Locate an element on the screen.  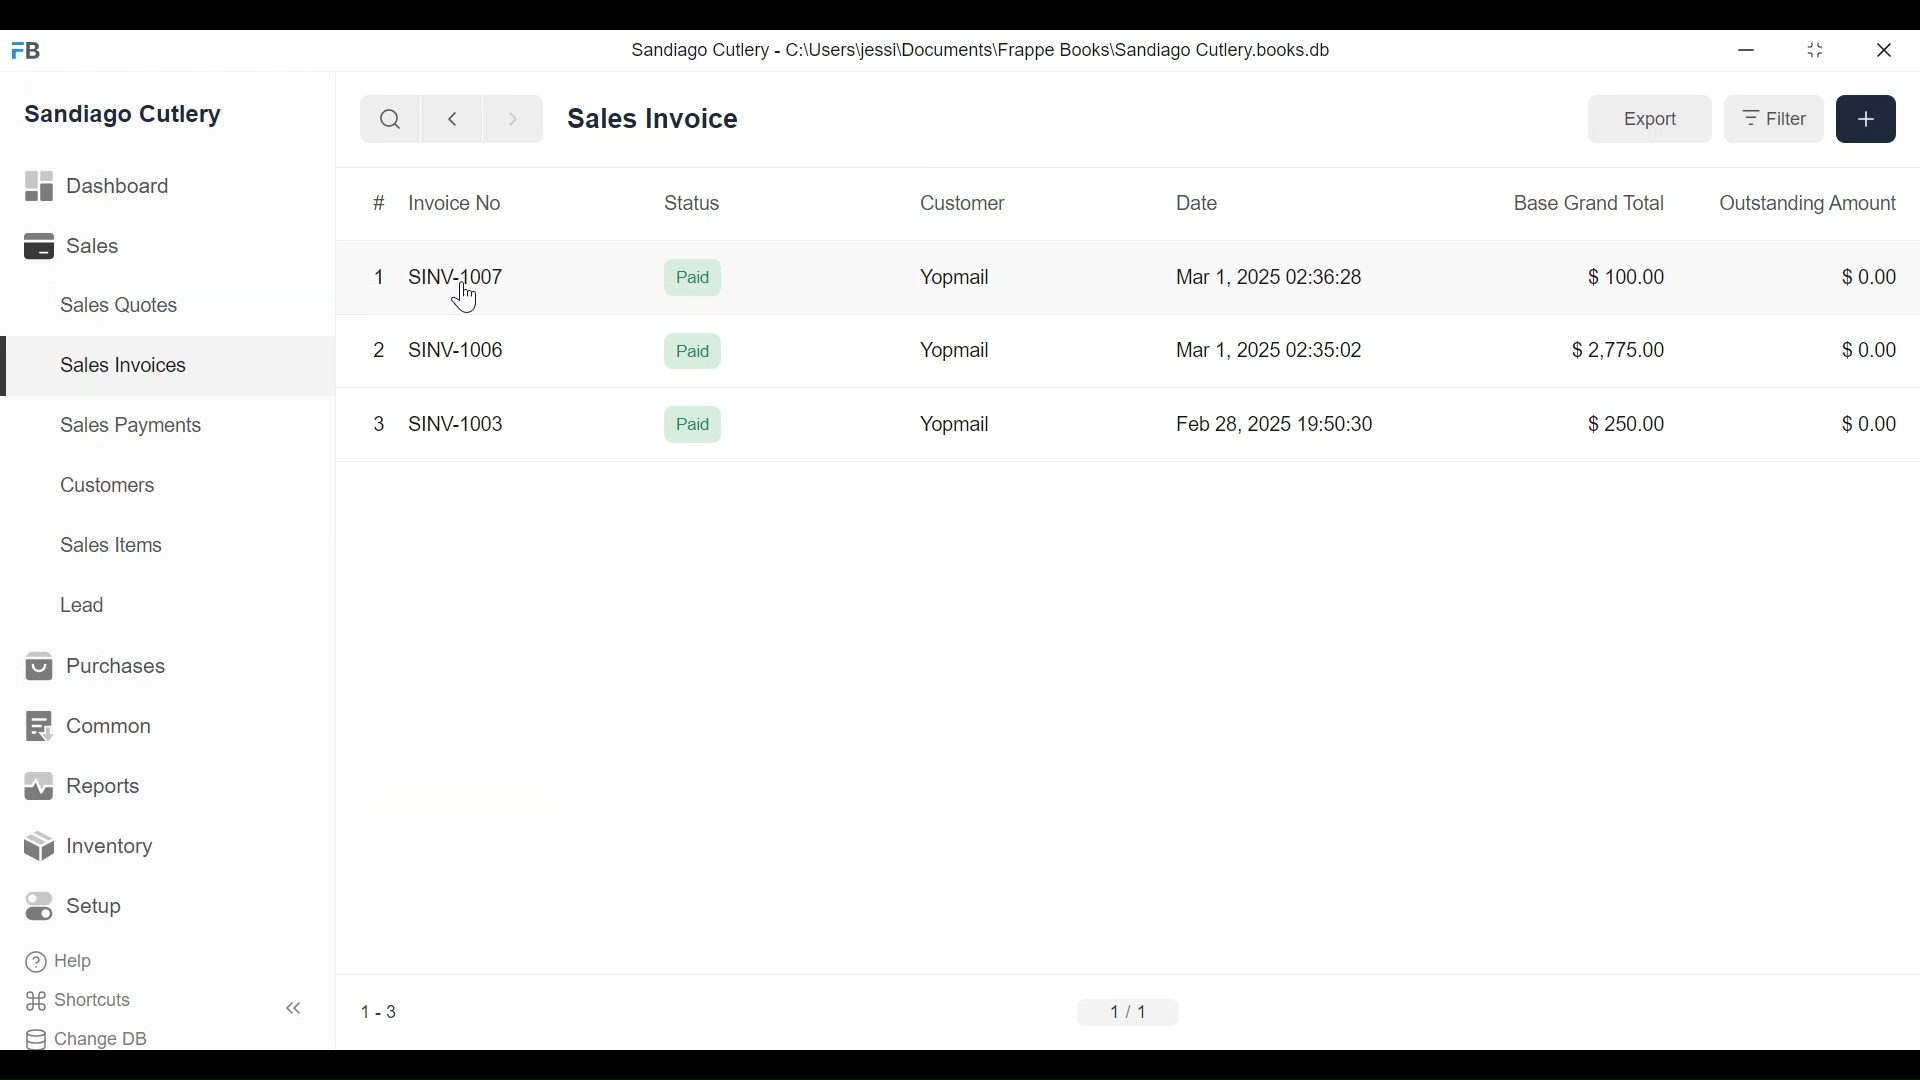
SINV-1006 is located at coordinates (456, 349).